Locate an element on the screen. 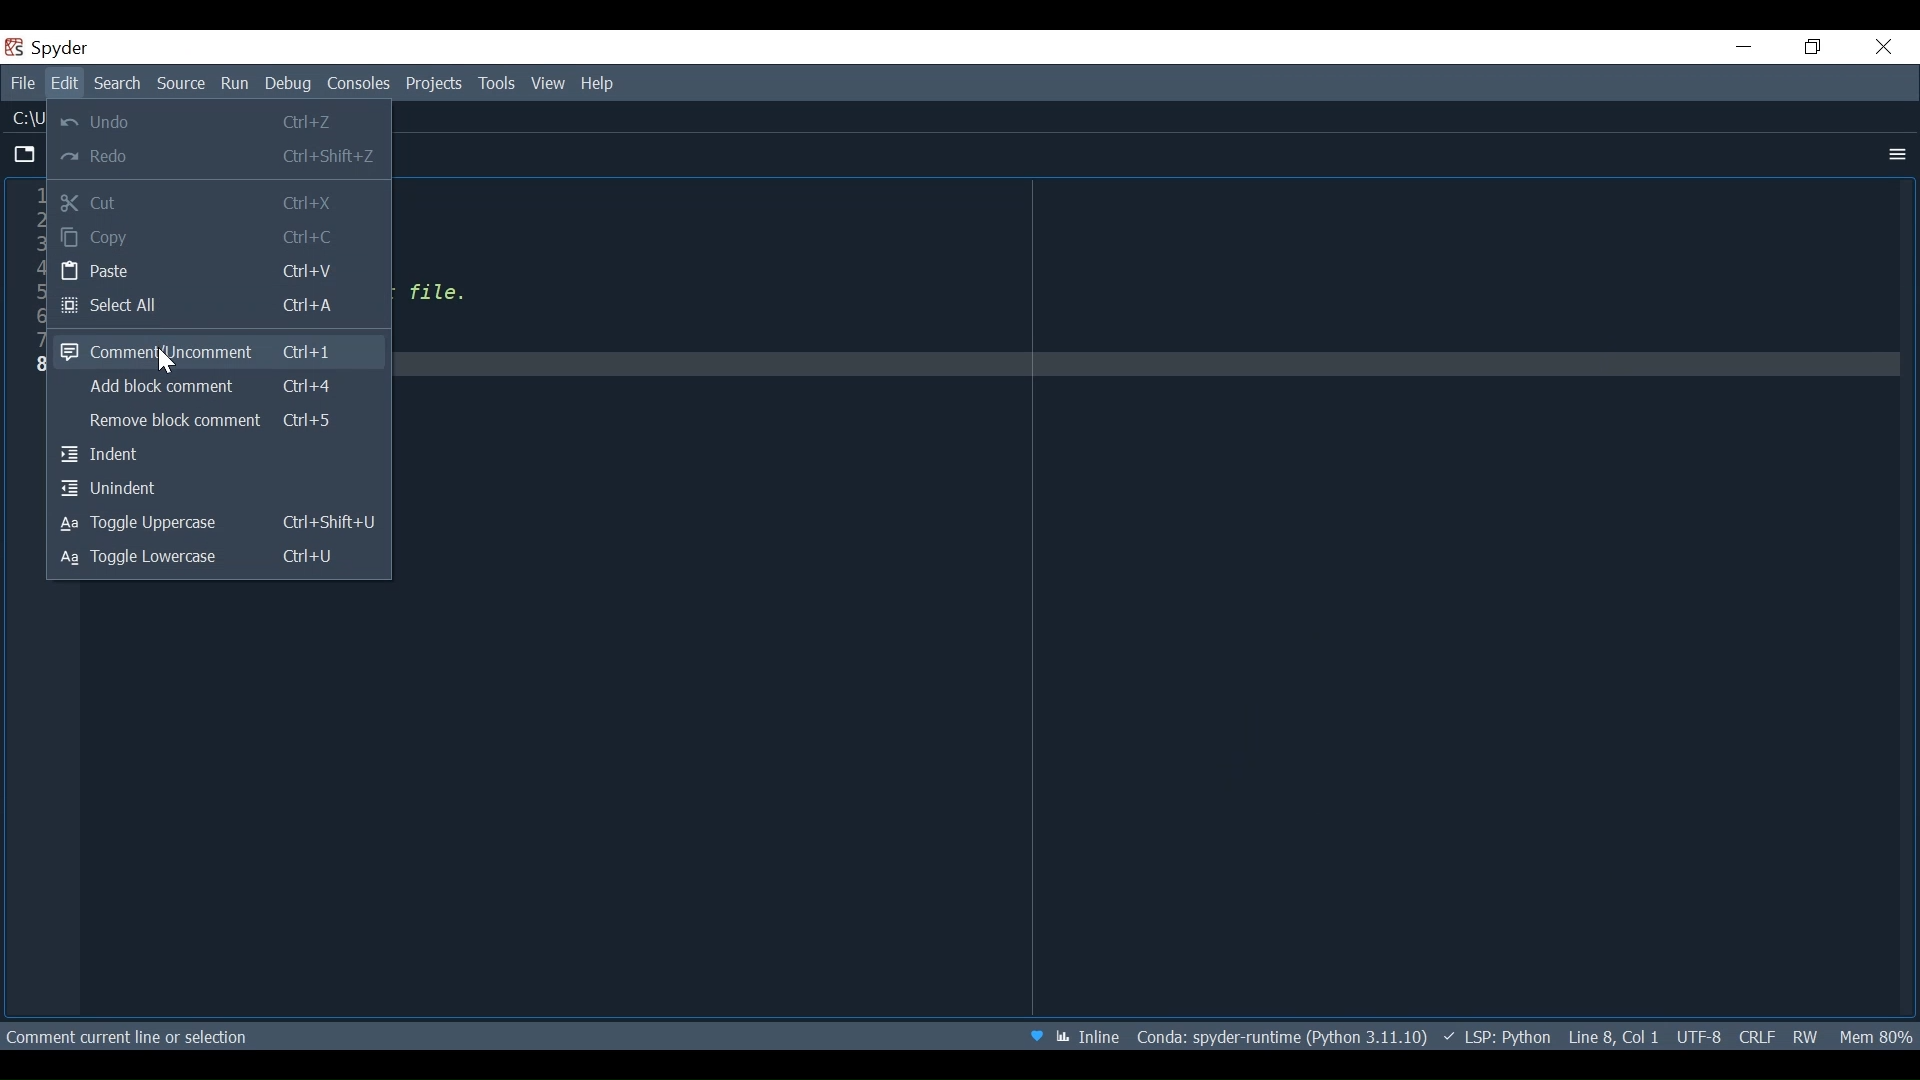 The height and width of the screenshot is (1080, 1920). Help is located at coordinates (604, 85).